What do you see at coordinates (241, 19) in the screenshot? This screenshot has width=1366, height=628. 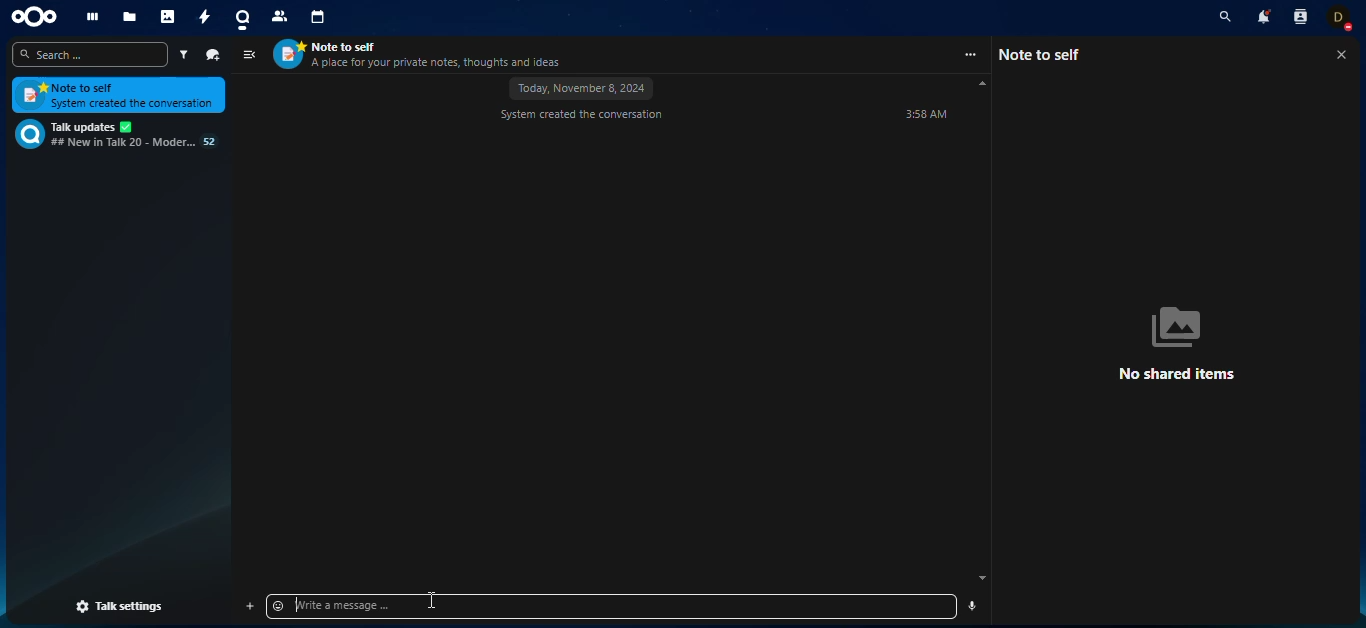 I see `talk` at bounding box center [241, 19].